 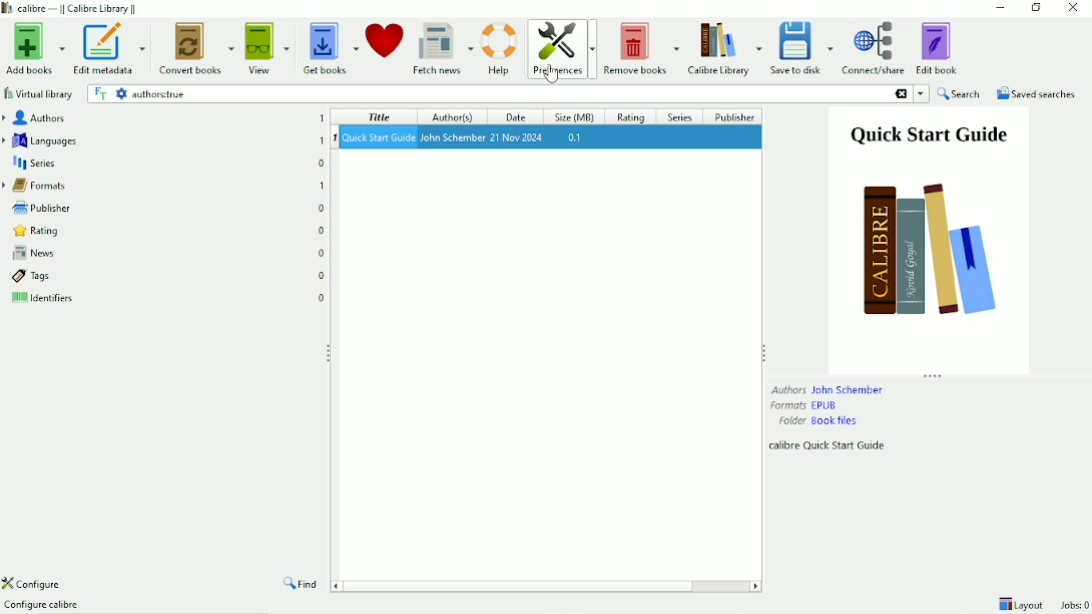 I want to click on Size, so click(x=576, y=116).